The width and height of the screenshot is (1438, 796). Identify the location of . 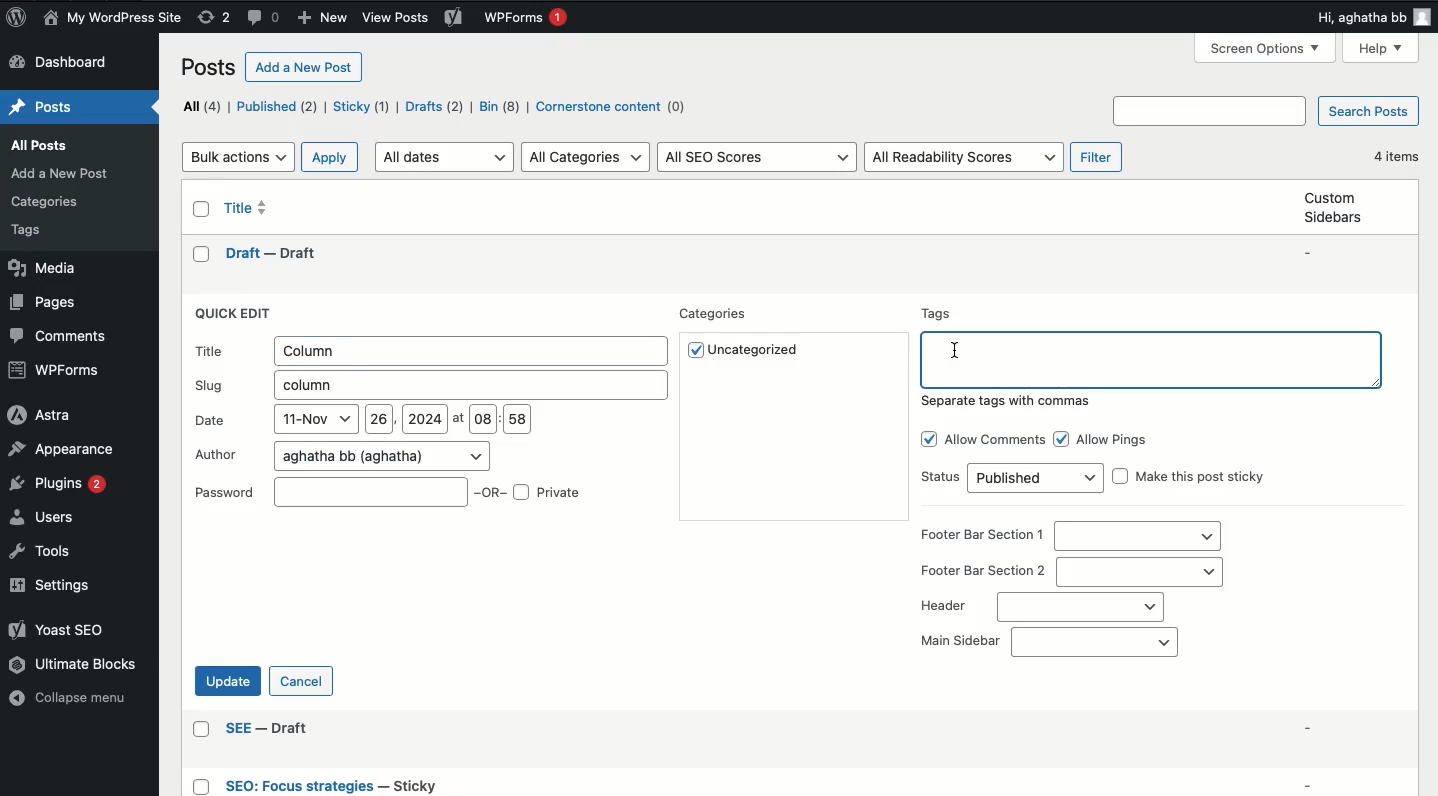
(29, 233).